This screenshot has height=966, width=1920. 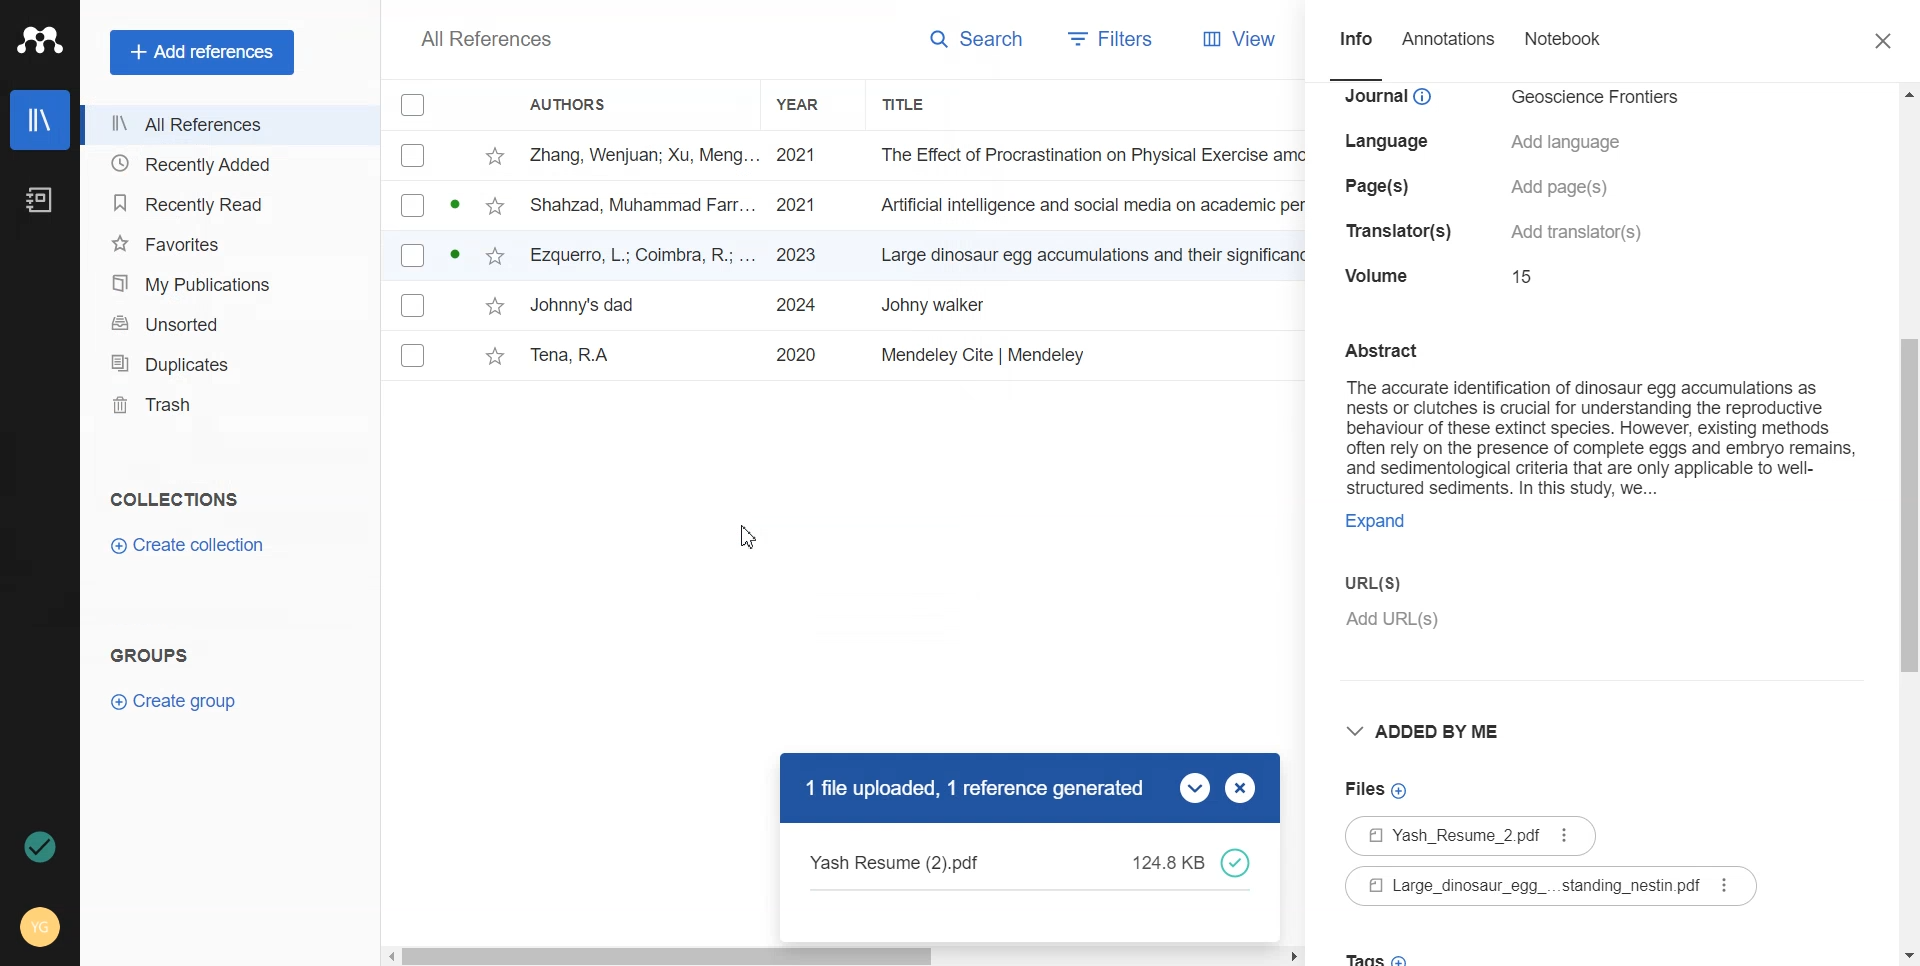 What do you see at coordinates (1594, 629) in the screenshot?
I see `Add URL` at bounding box center [1594, 629].